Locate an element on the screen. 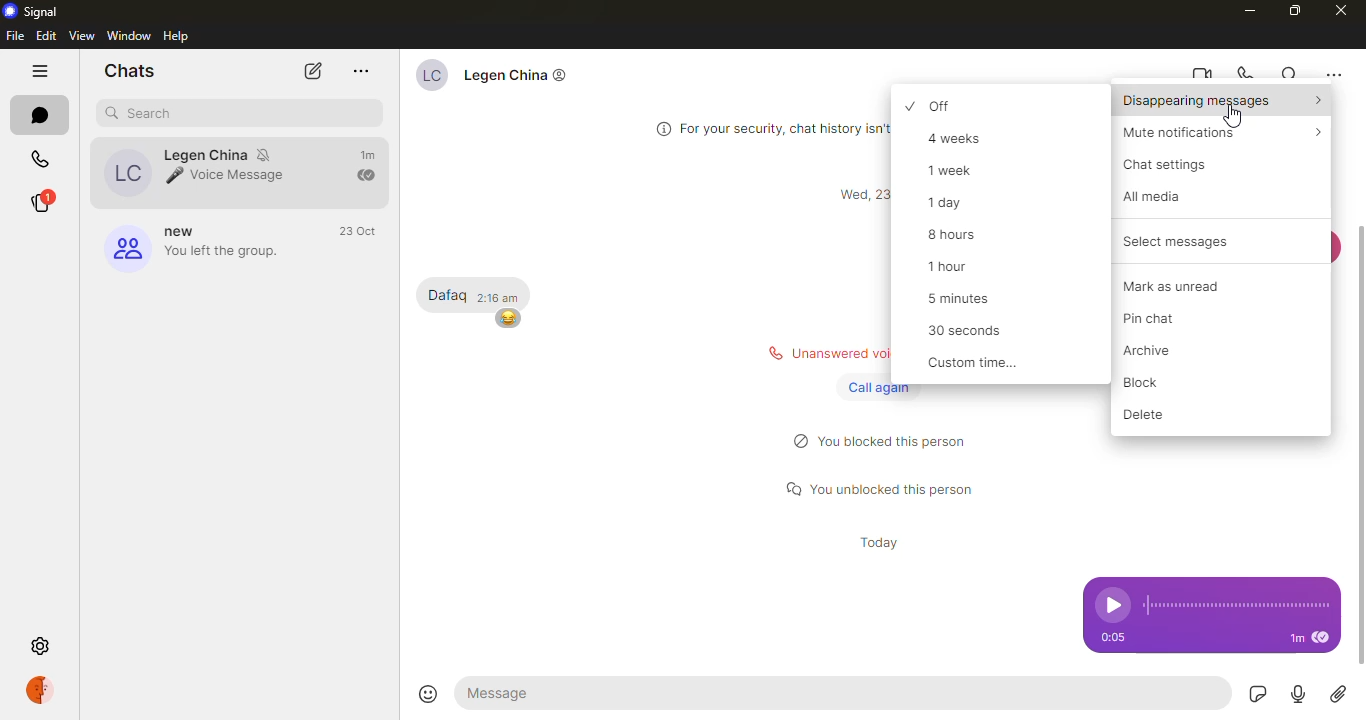 This screenshot has height=720, width=1366. select messages is located at coordinates (1166, 242).